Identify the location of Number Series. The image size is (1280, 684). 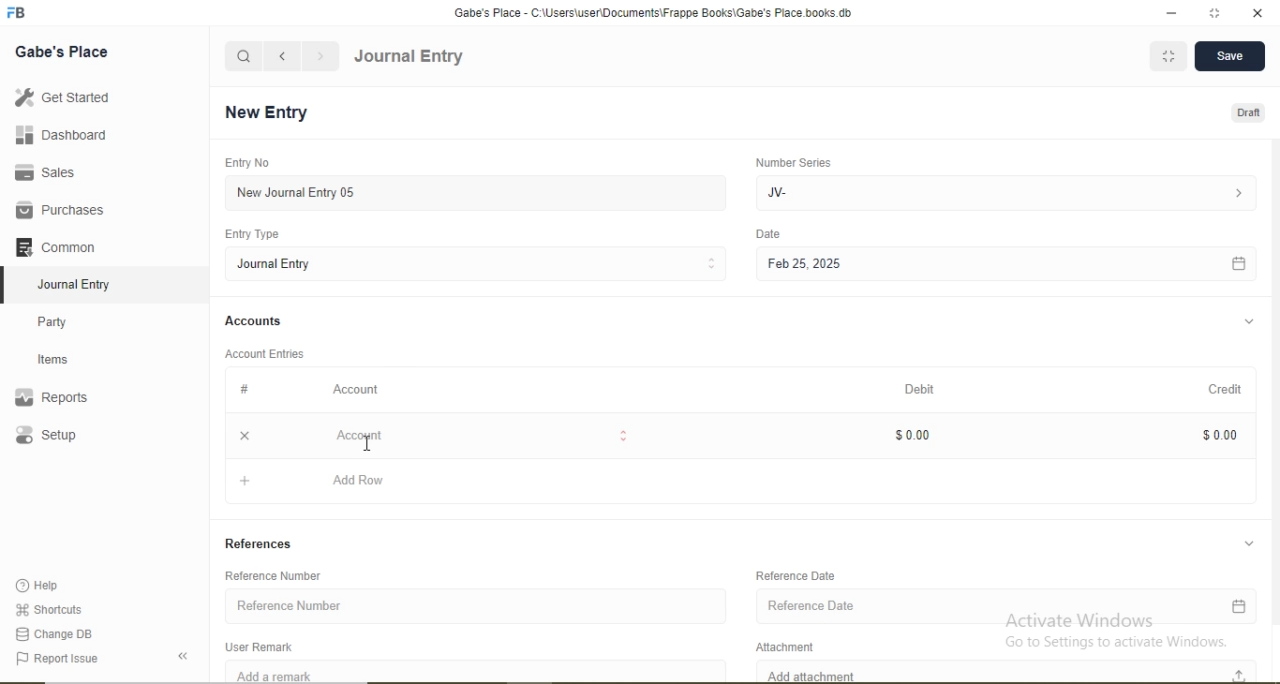
(792, 162).